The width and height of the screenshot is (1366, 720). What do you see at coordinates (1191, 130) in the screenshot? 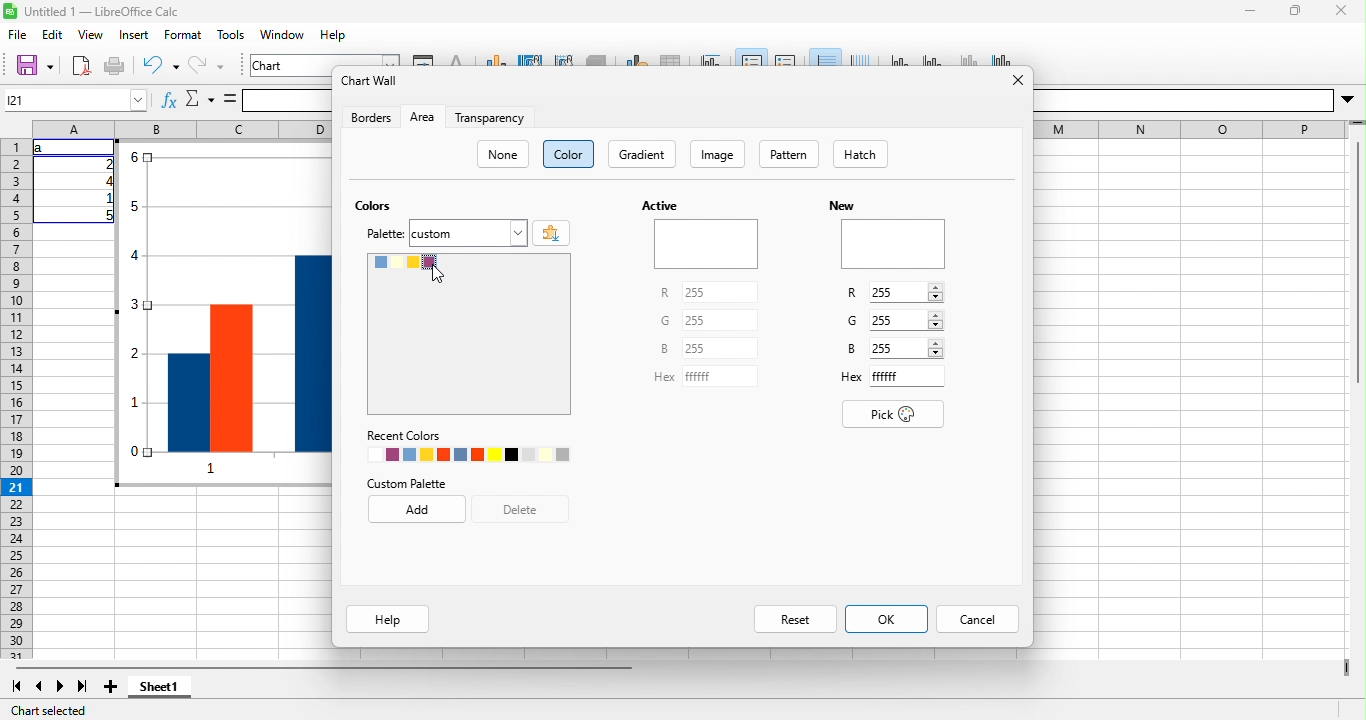
I see `EE EE I E—` at bounding box center [1191, 130].